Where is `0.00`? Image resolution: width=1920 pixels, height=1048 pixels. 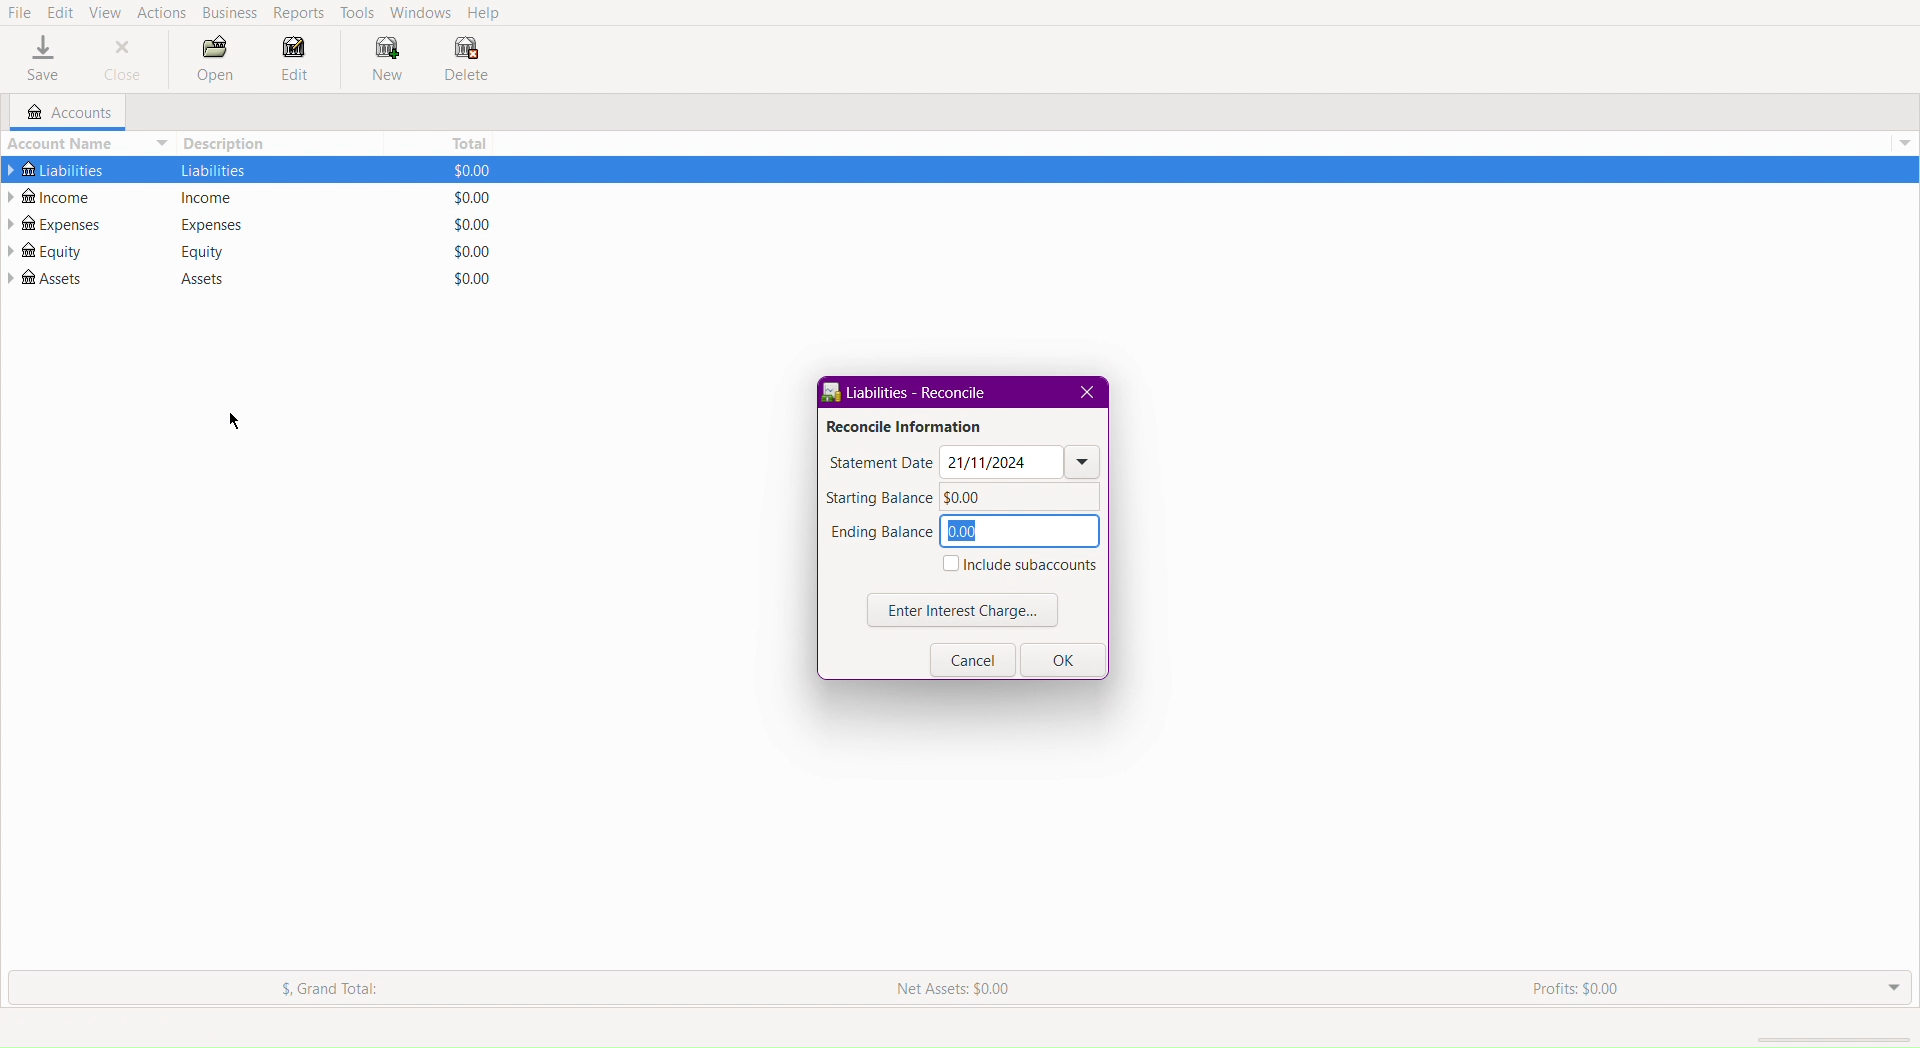 0.00 is located at coordinates (1020, 531).